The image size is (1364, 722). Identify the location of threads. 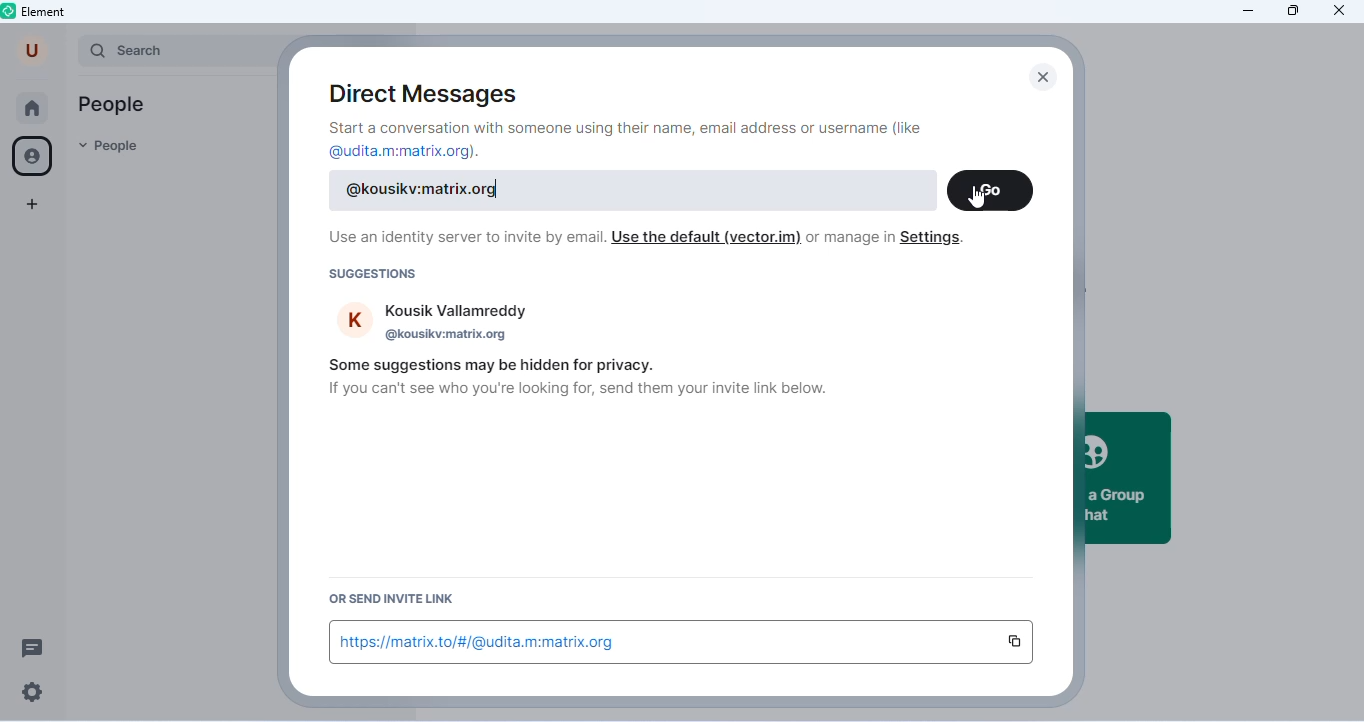
(34, 646).